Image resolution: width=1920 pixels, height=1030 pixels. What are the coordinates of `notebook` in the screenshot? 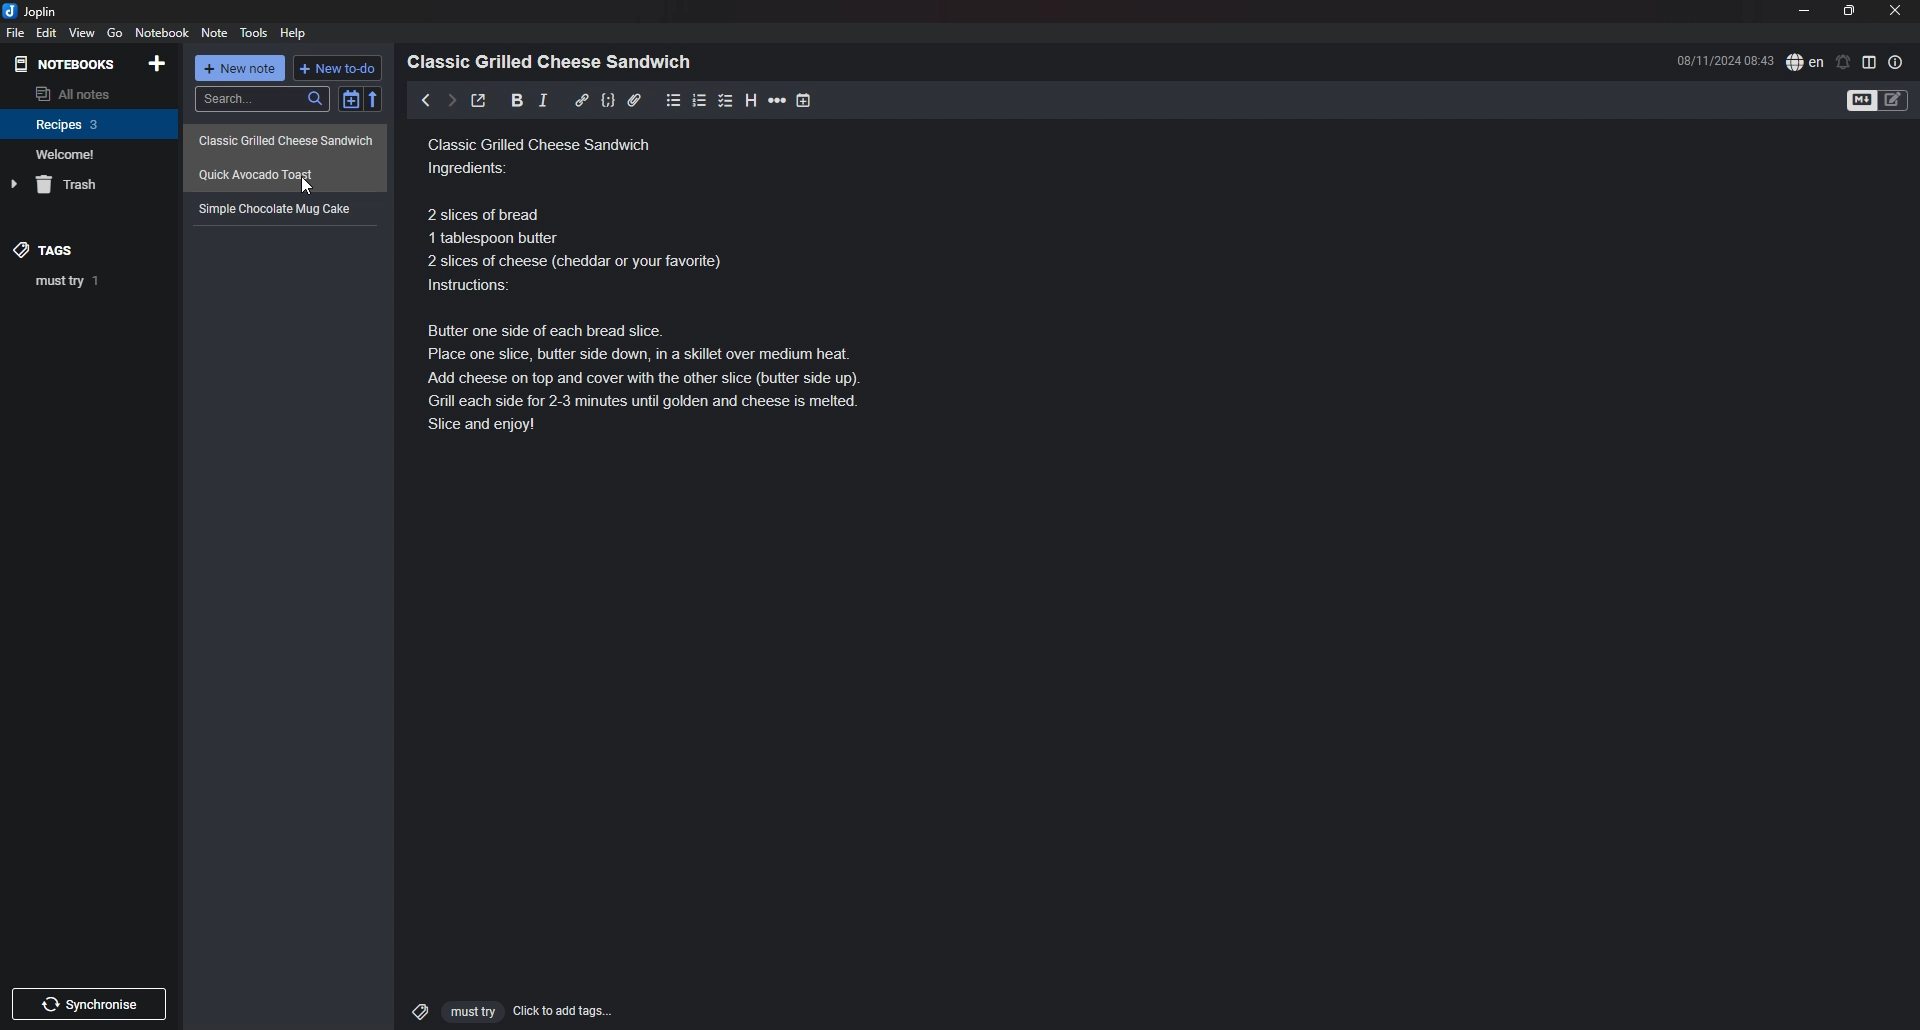 It's located at (90, 123).